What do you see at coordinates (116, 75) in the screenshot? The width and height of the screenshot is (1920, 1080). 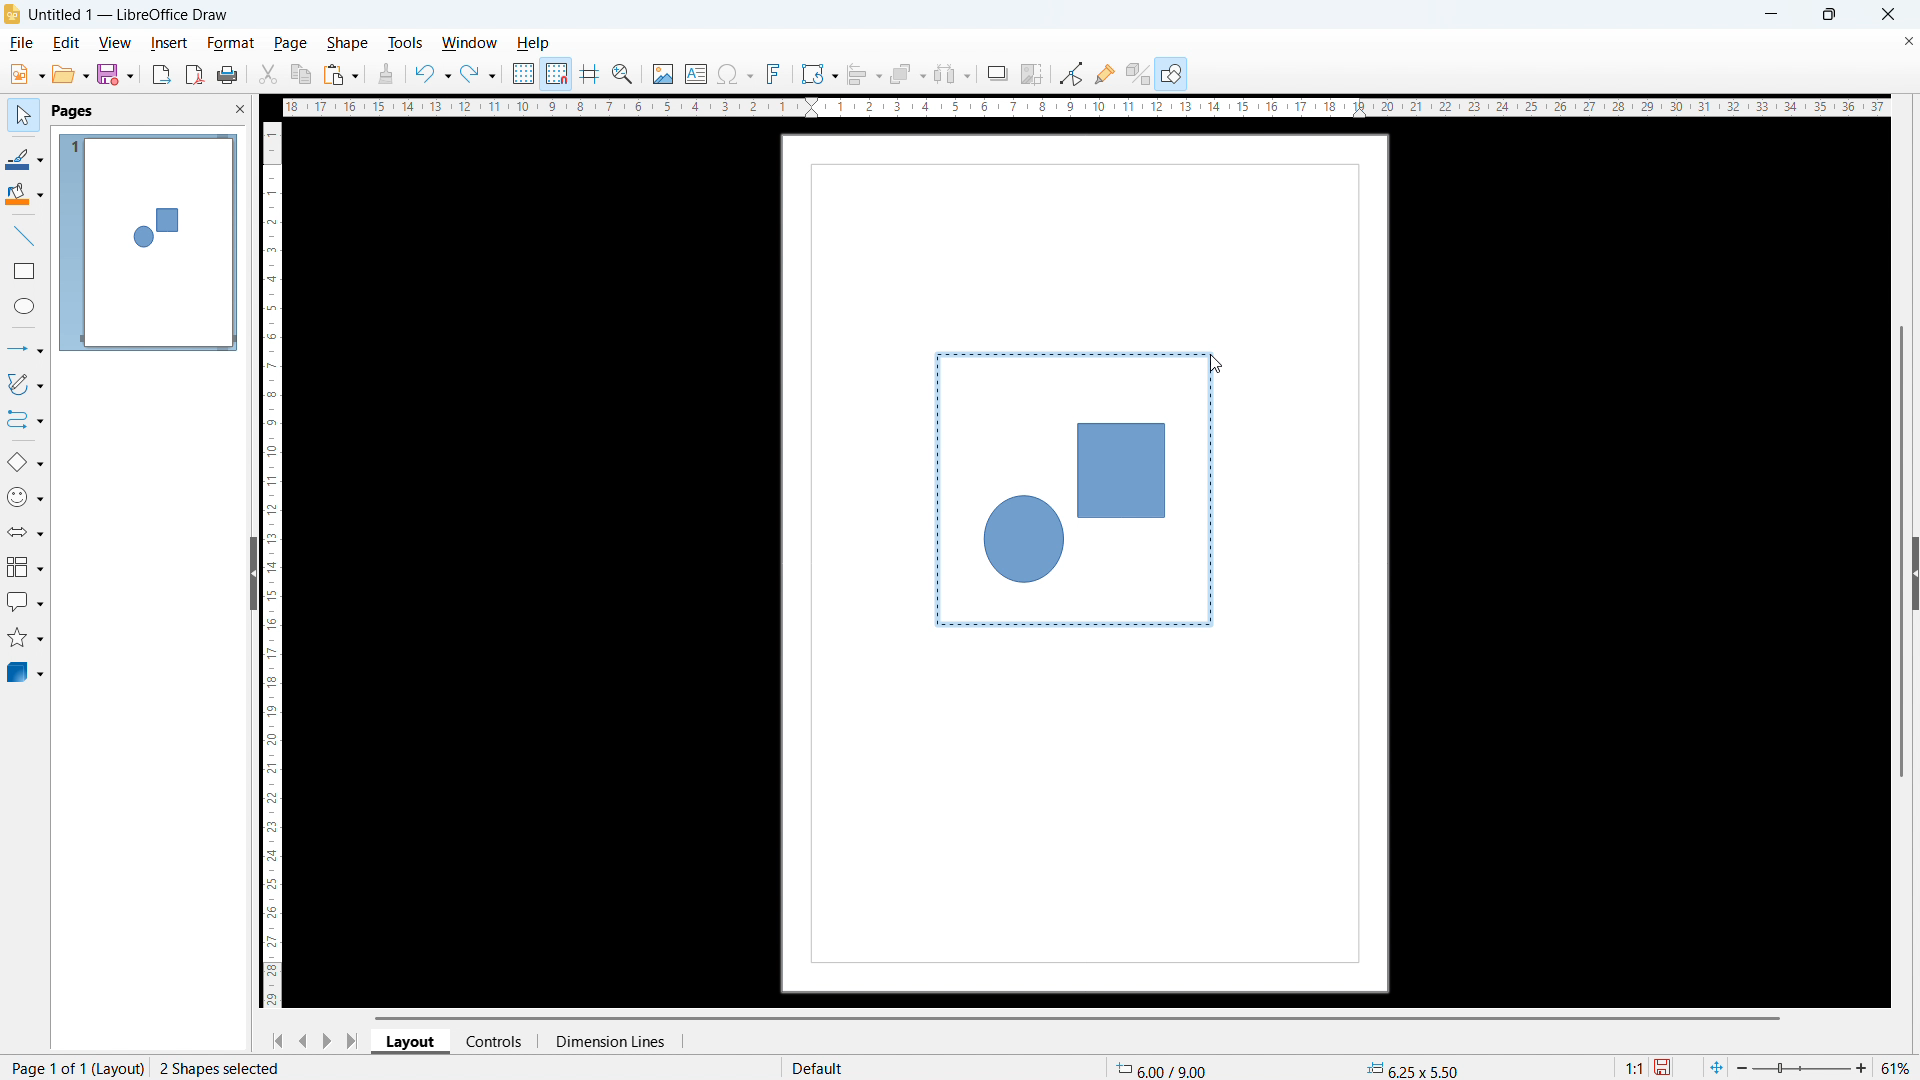 I see `save` at bounding box center [116, 75].